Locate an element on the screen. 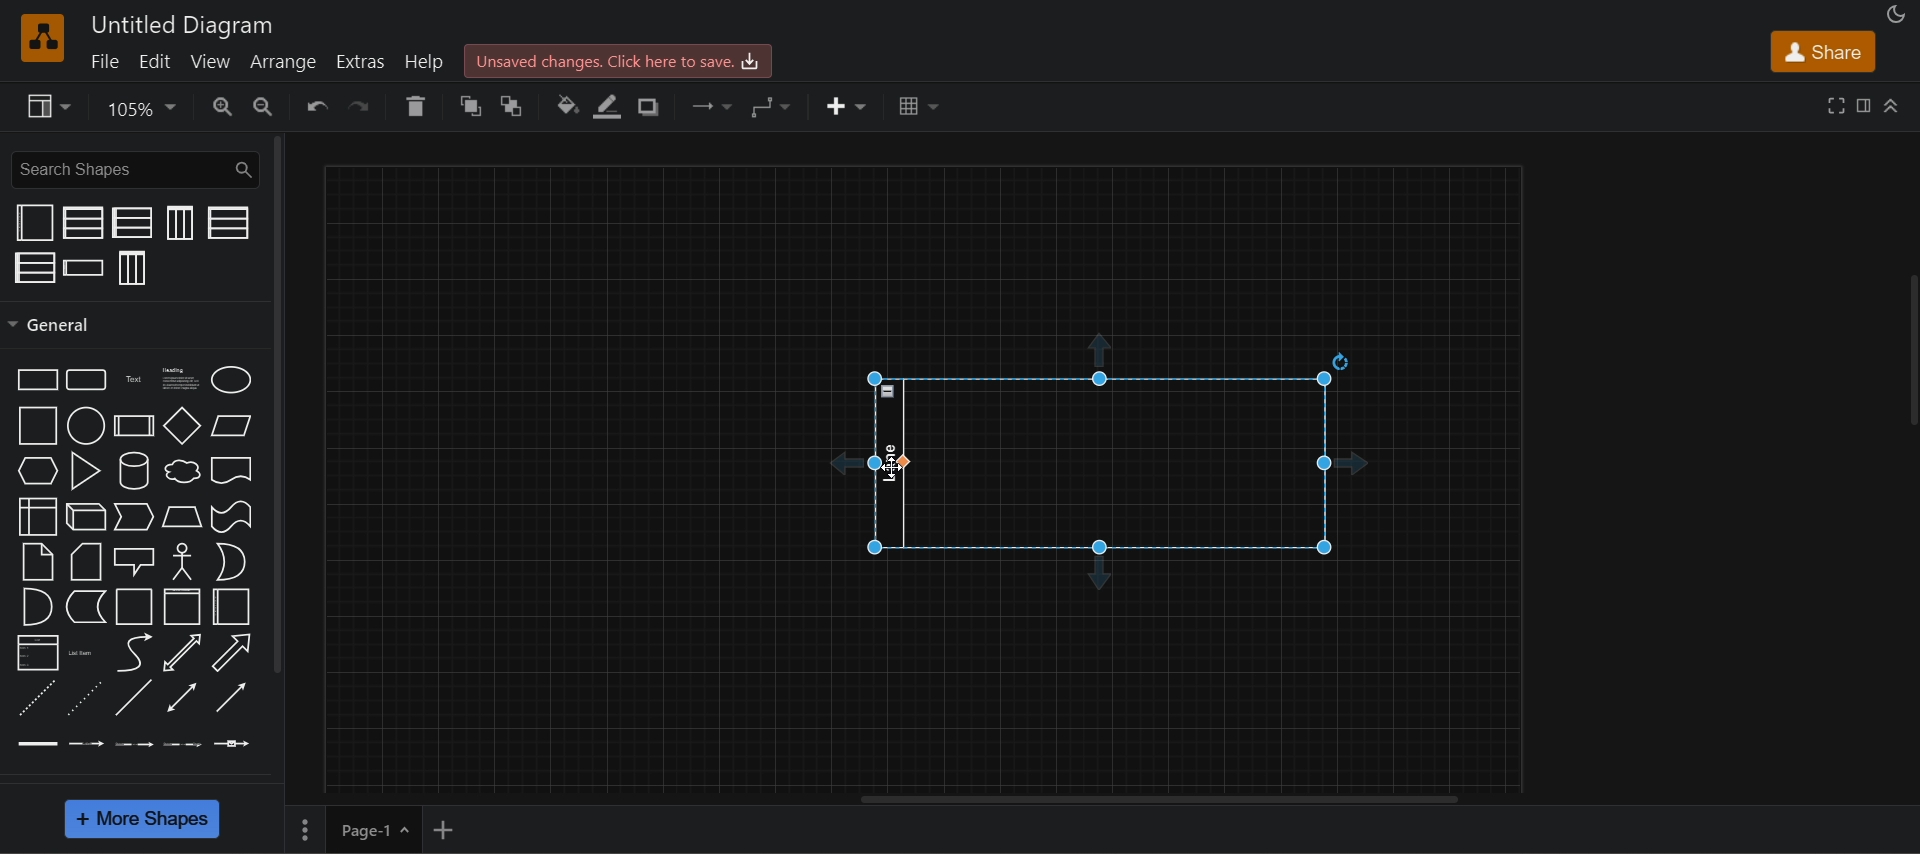 The height and width of the screenshot is (854, 1920). options is located at coordinates (302, 830).